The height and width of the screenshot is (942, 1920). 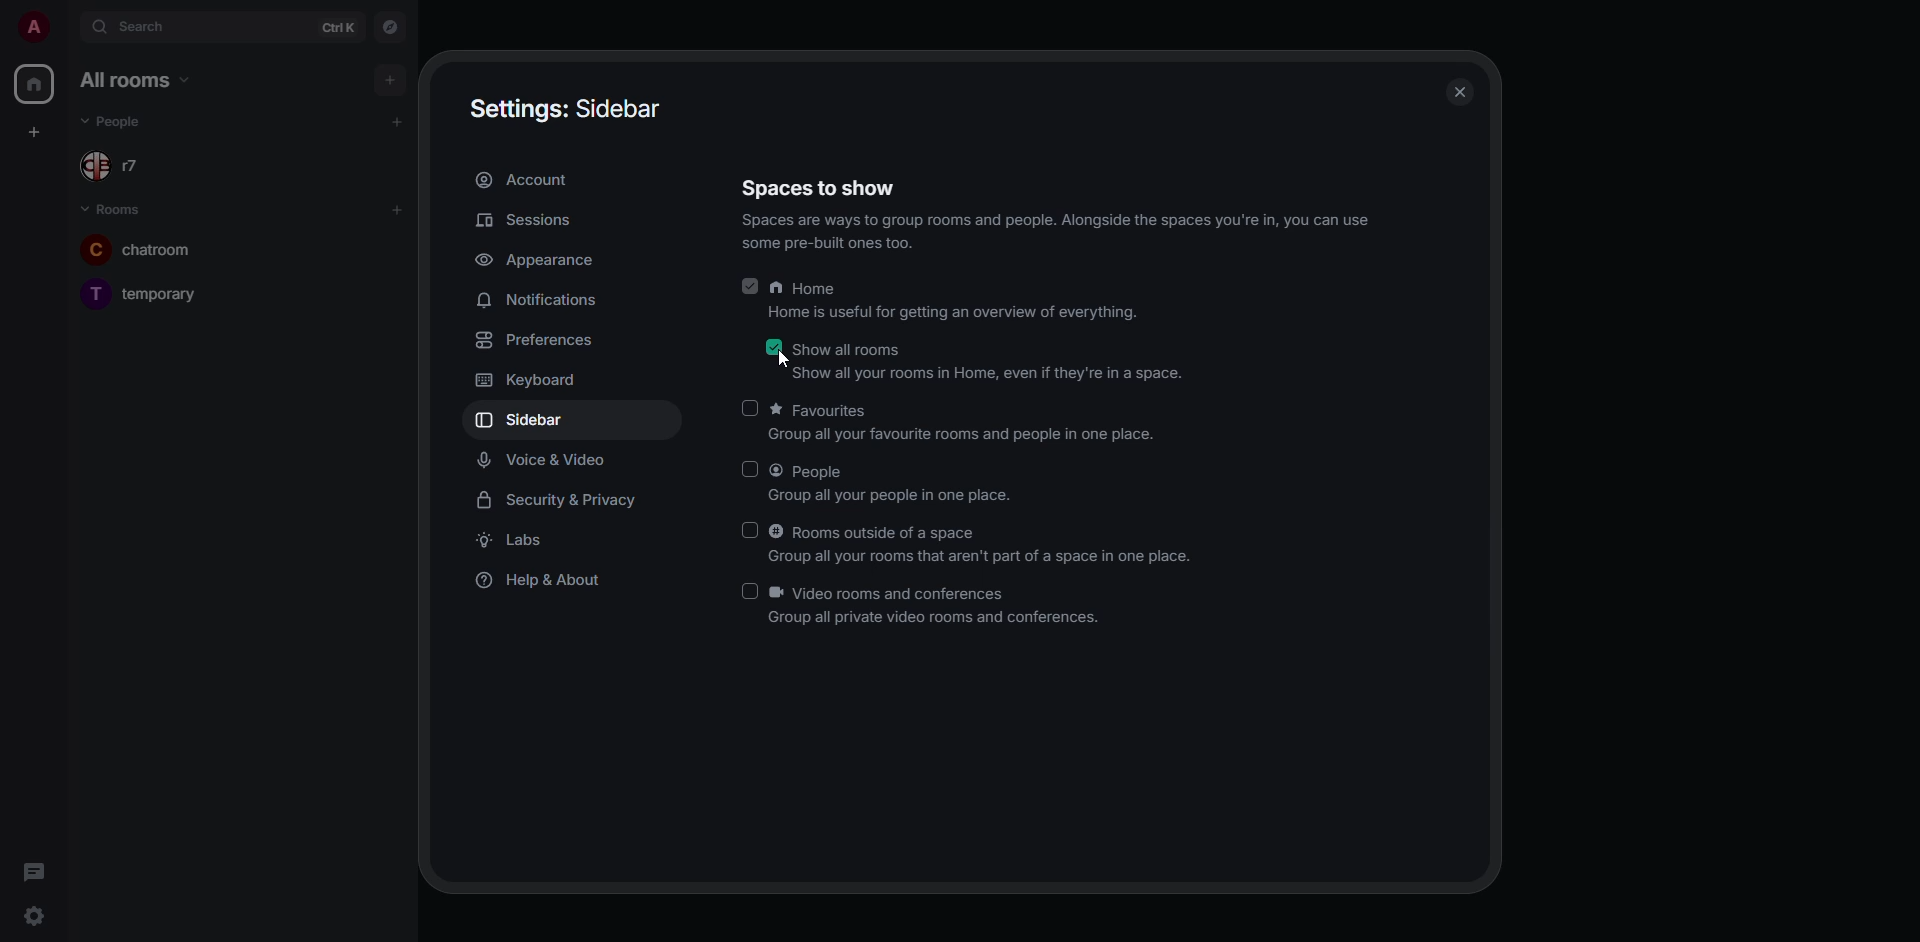 What do you see at coordinates (391, 80) in the screenshot?
I see `add` at bounding box center [391, 80].